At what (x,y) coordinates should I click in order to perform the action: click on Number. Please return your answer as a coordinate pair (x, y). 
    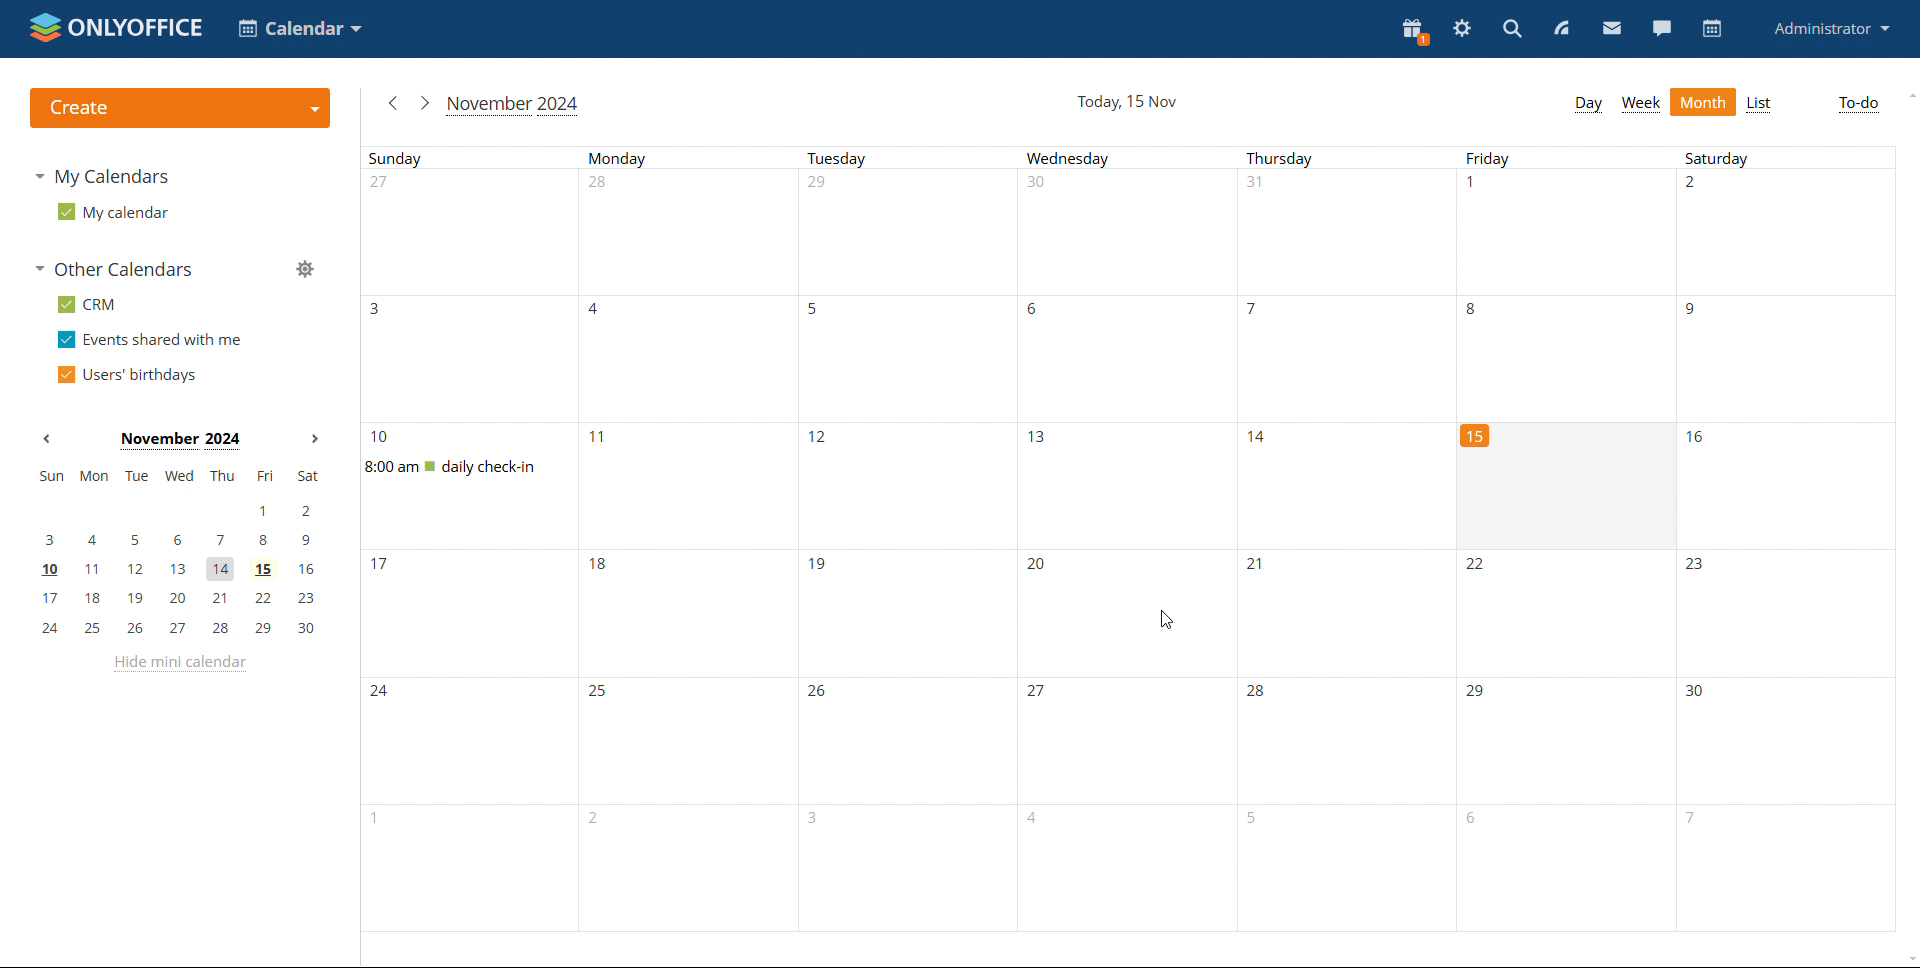
    Looking at the image, I should click on (382, 311).